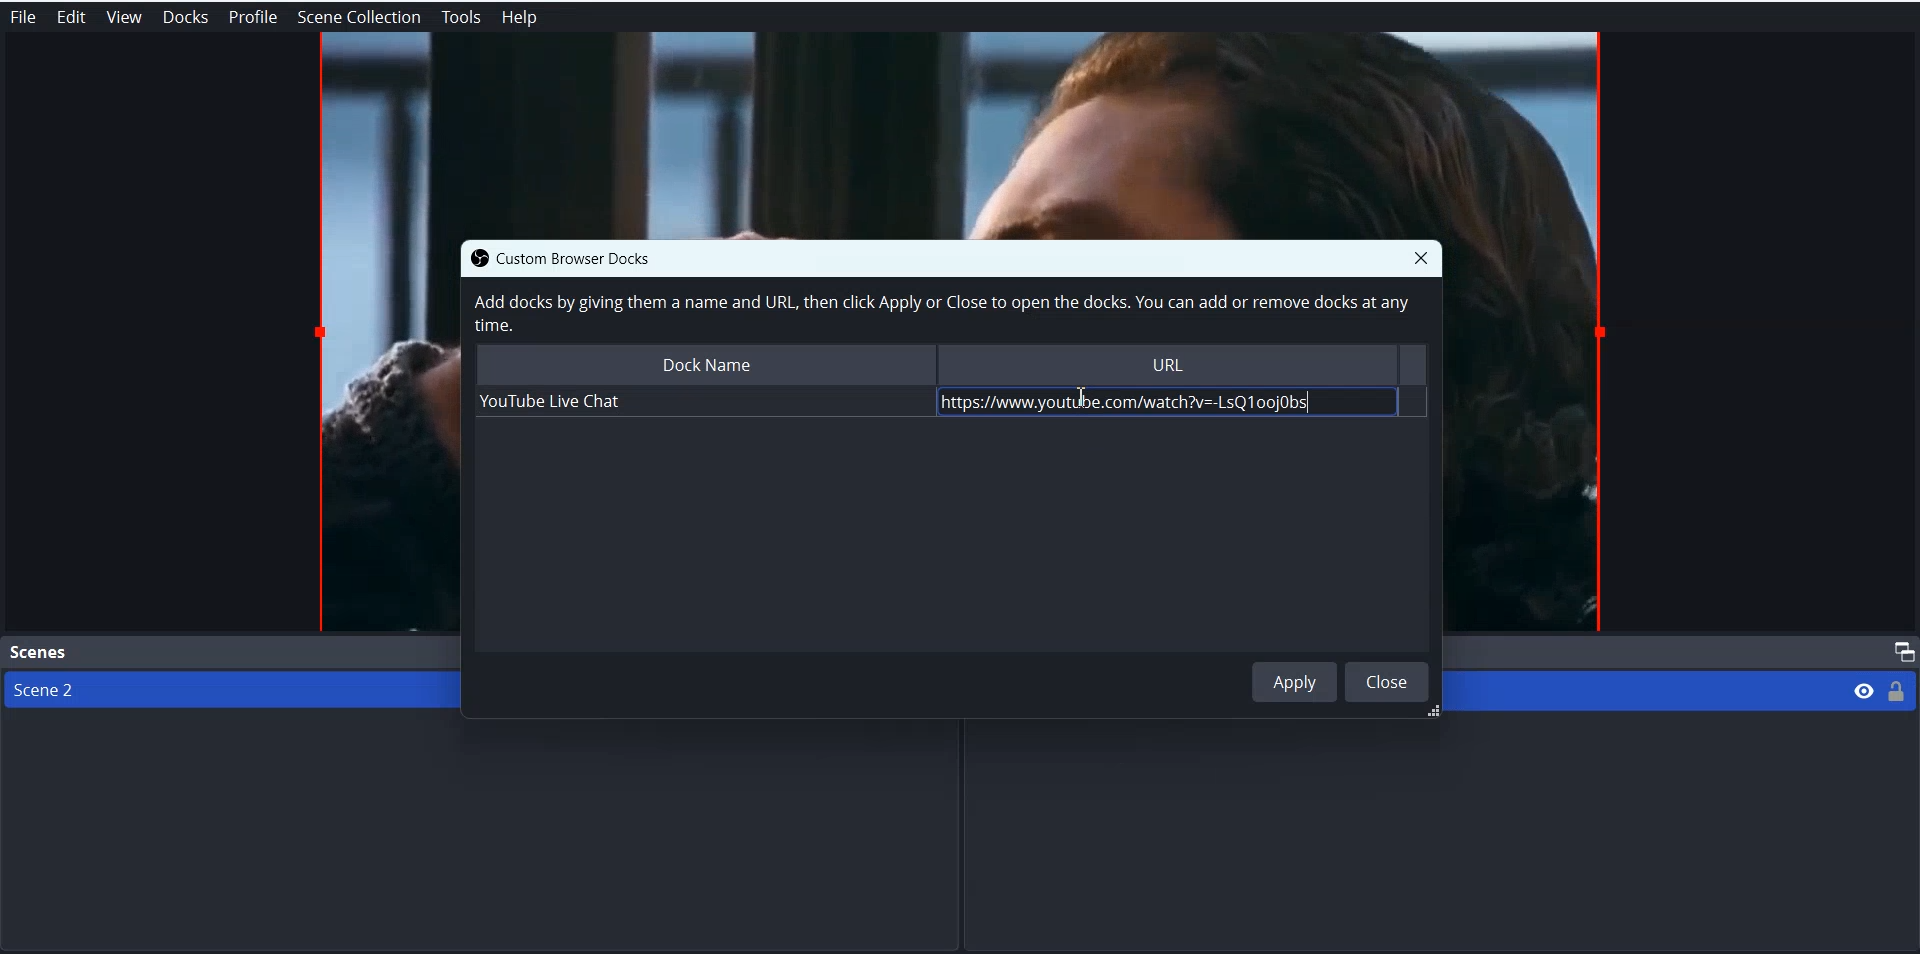  Describe the element at coordinates (461, 18) in the screenshot. I see `Tools` at that location.